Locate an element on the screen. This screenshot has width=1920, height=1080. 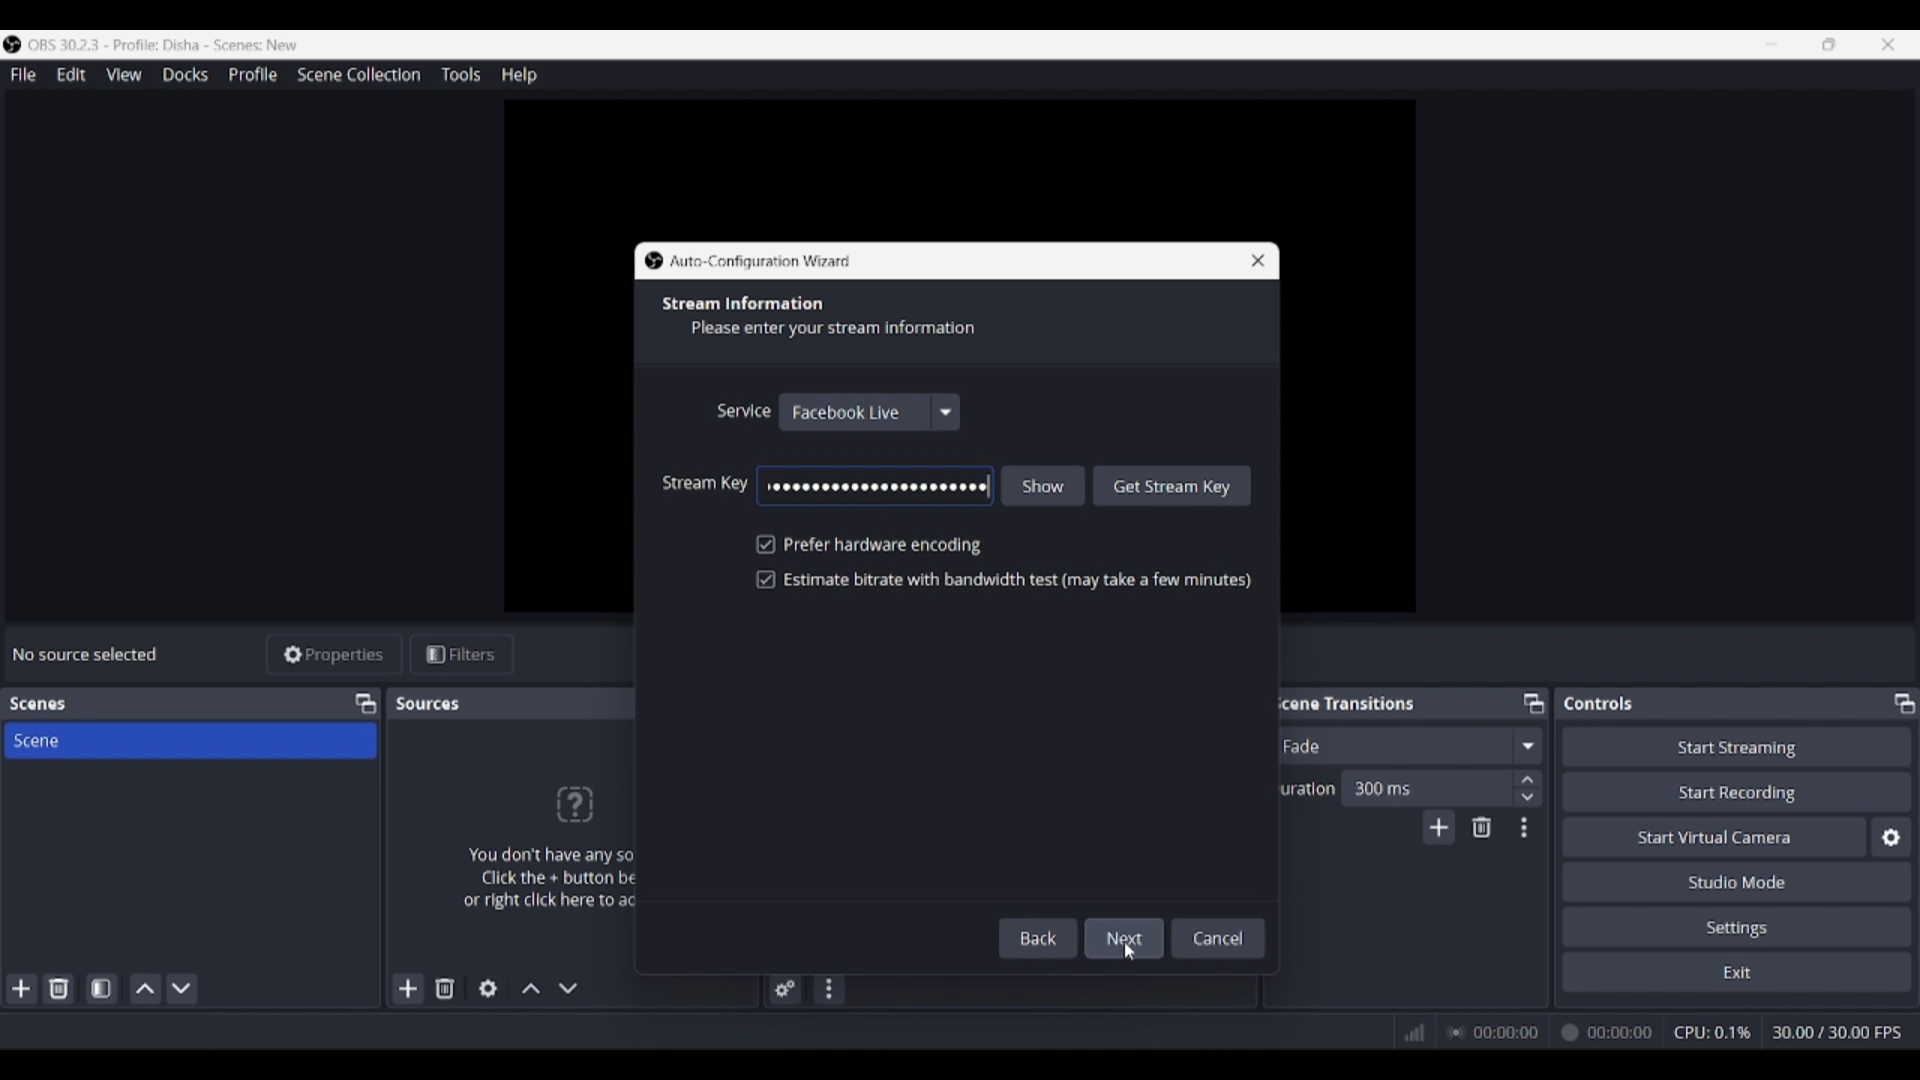
Scene collection menu is located at coordinates (358, 74).